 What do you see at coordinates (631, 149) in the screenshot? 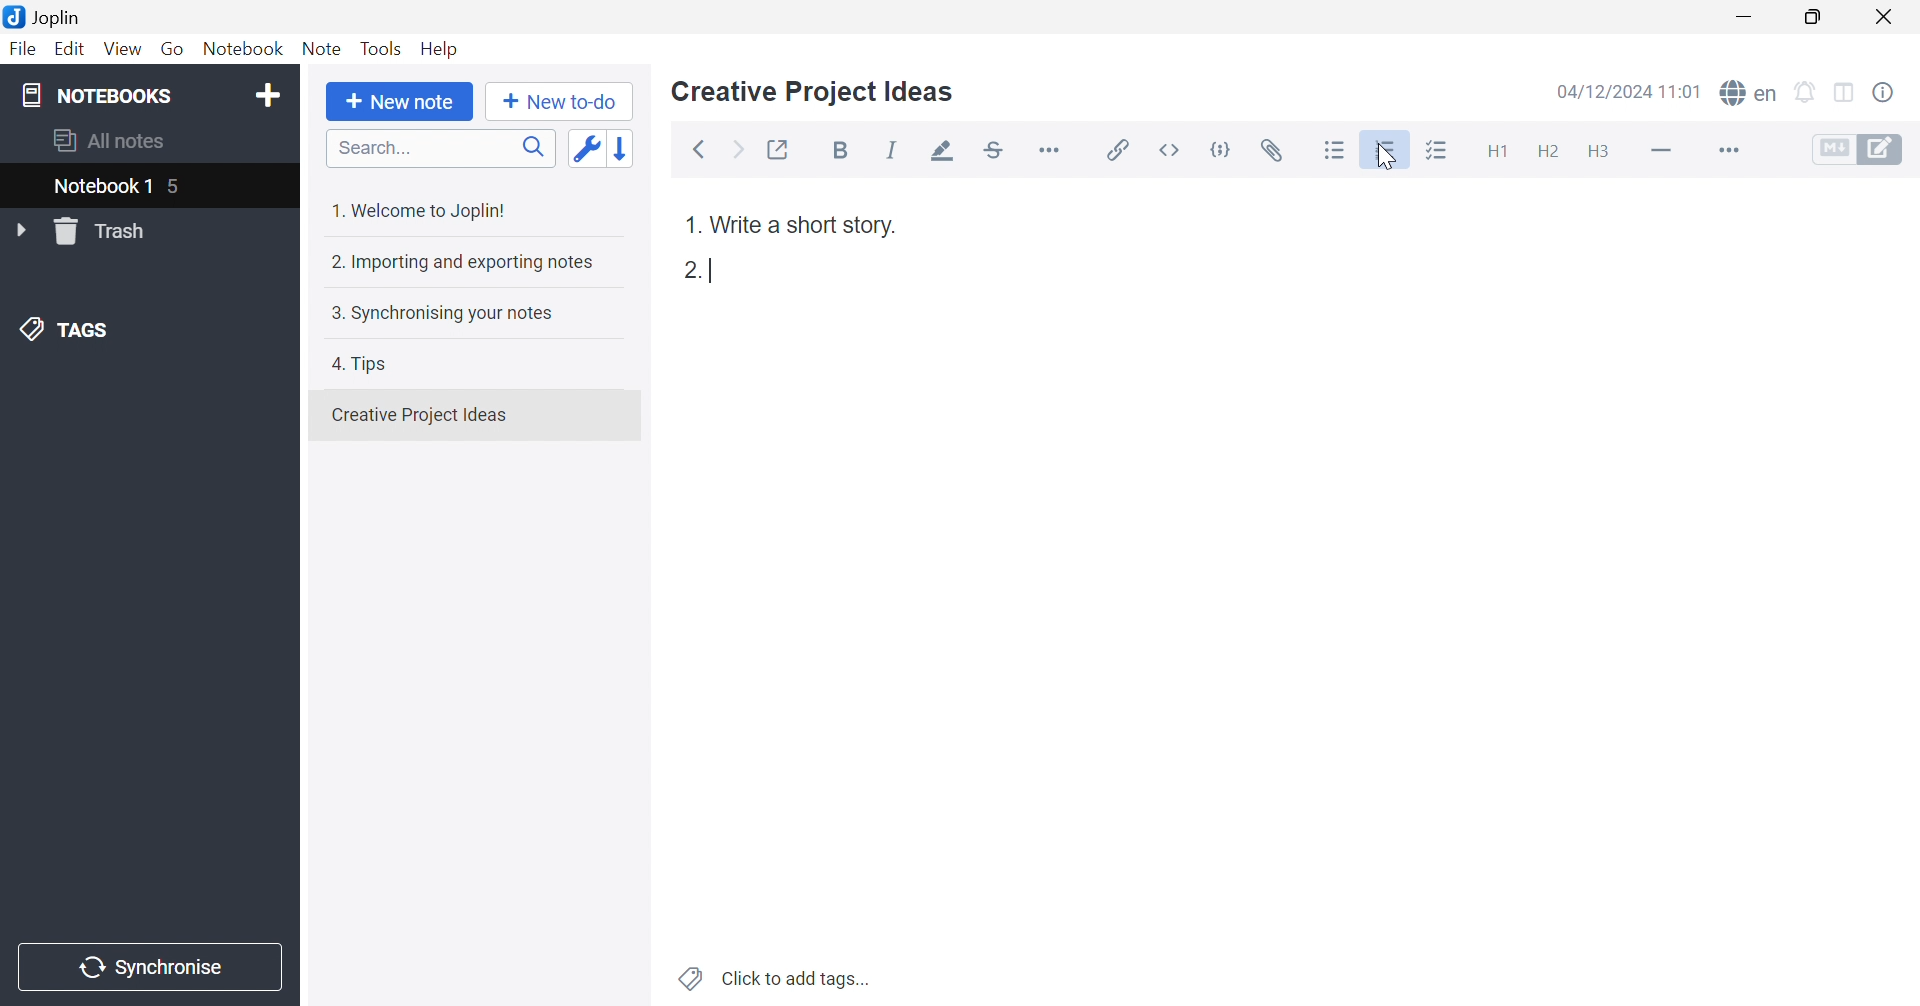
I see `Reverse sort order` at bounding box center [631, 149].